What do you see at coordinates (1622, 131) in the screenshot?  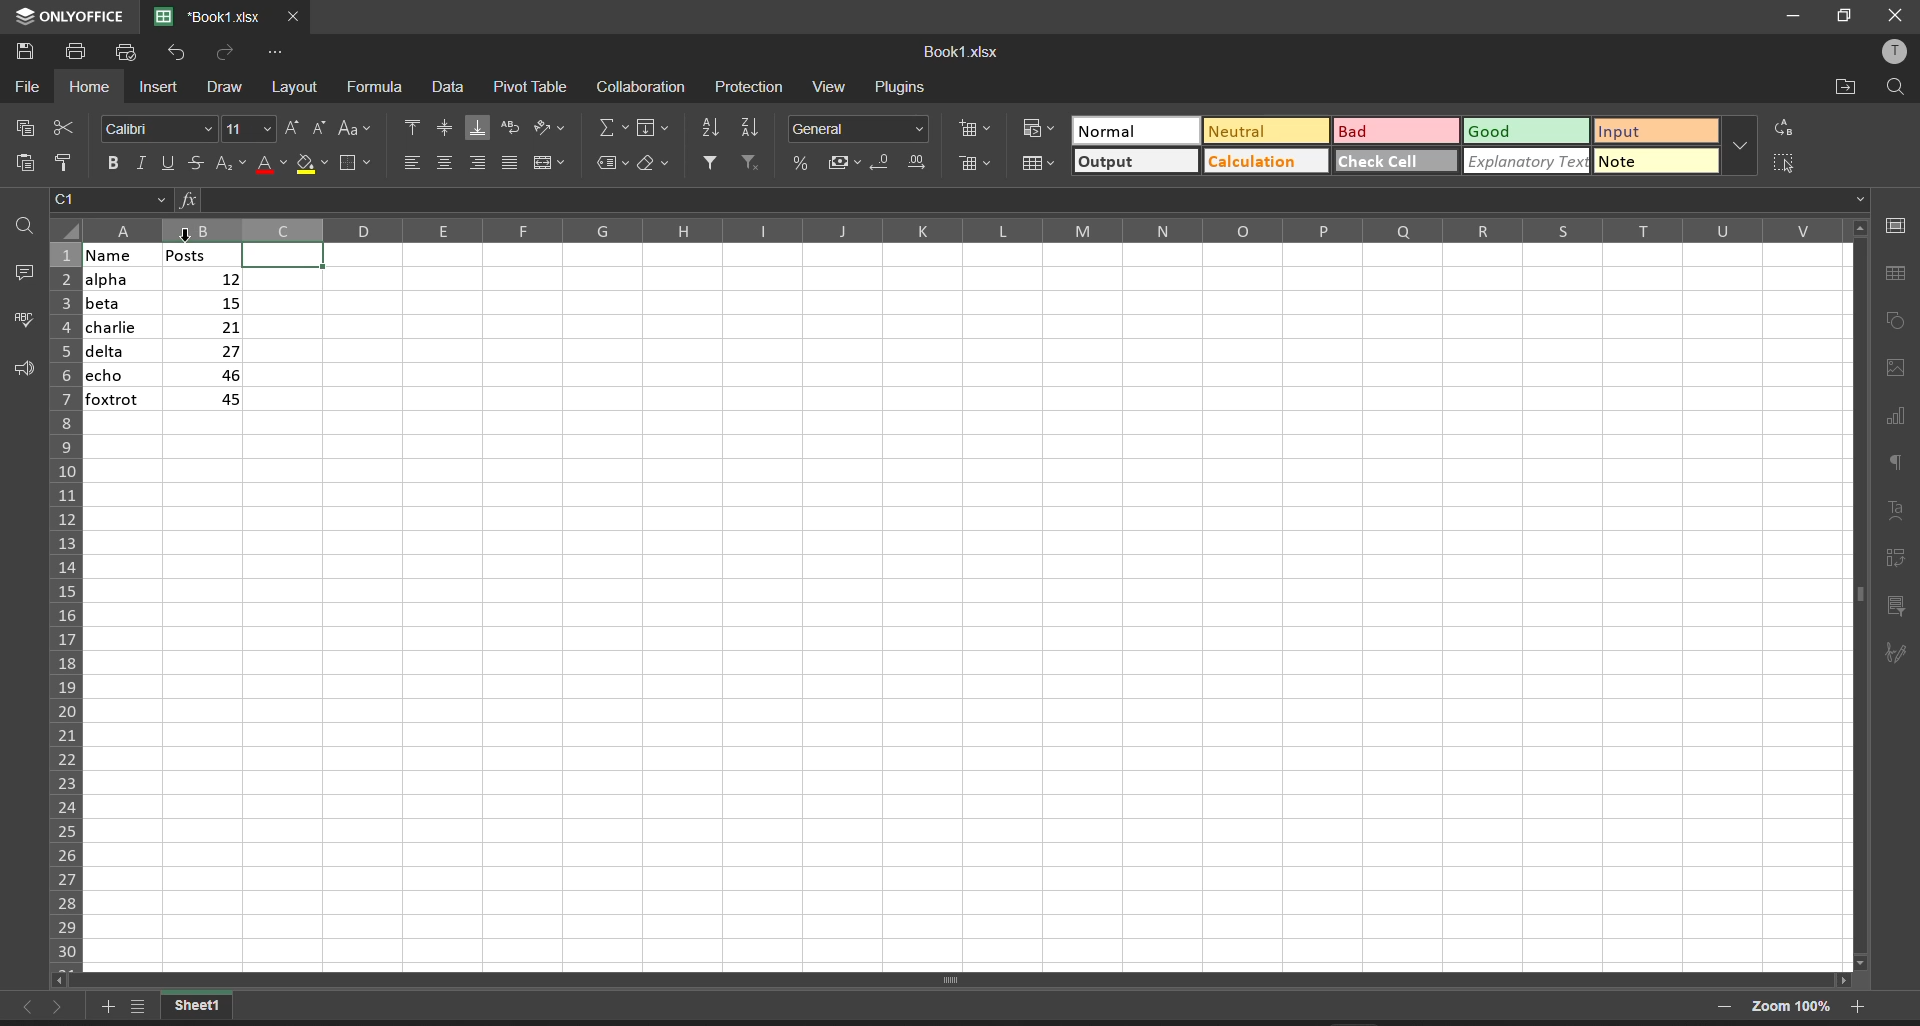 I see `input` at bounding box center [1622, 131].